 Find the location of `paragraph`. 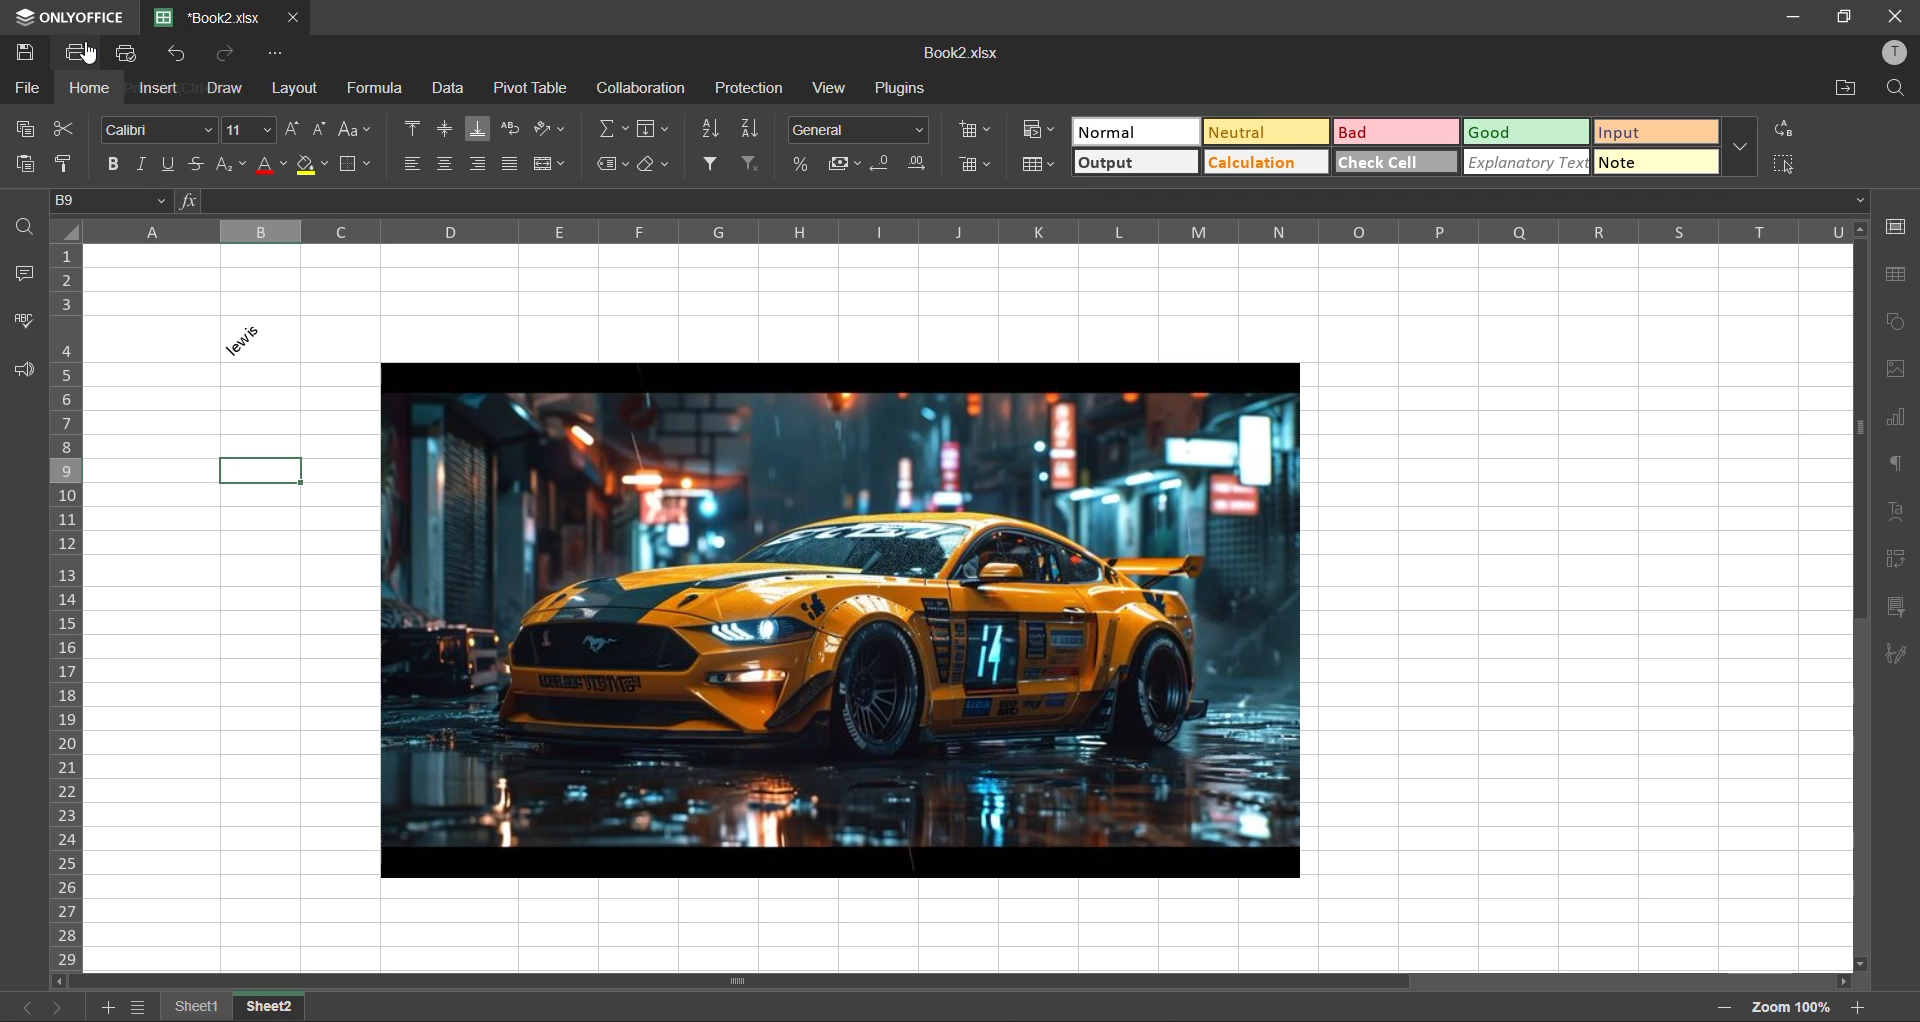

paragraph is located at coordinates (1895, 463).